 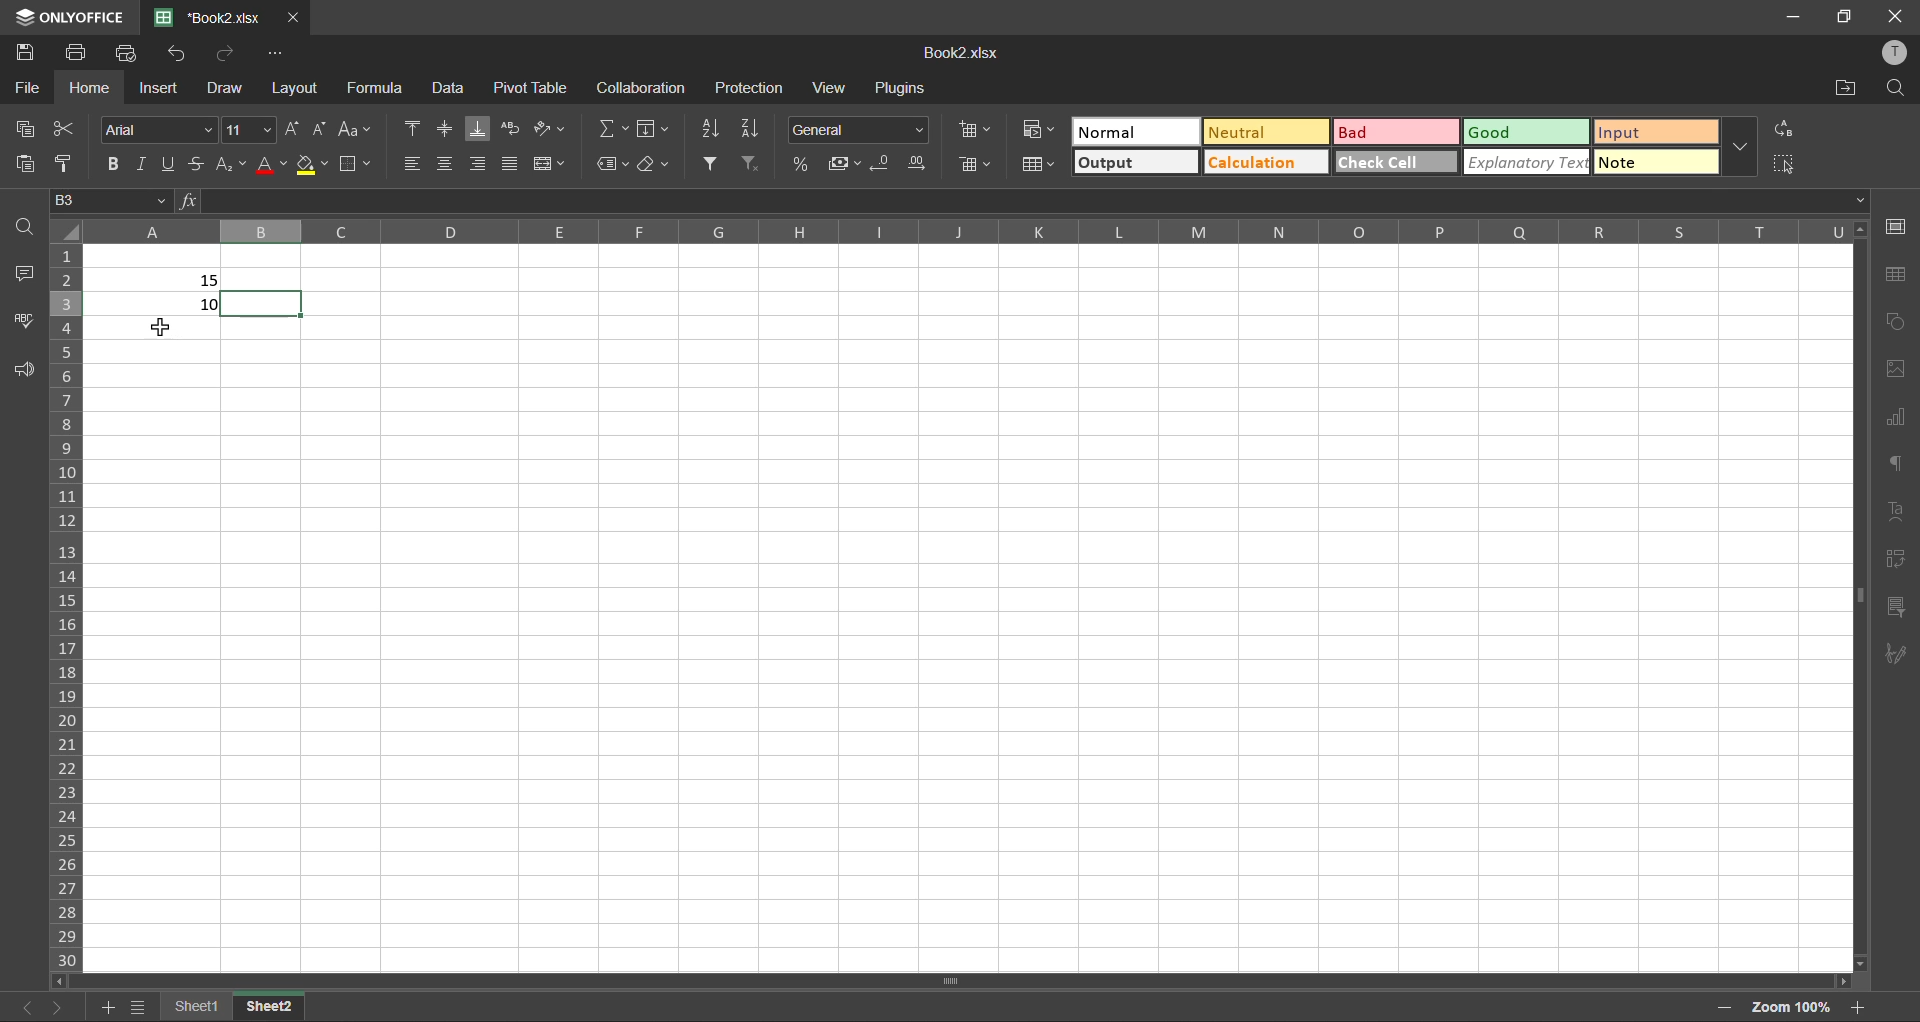 What do you see at coordinates (1898, 561) in the screenshot?
I see `pivot table` at bounding box center [1898, 561].